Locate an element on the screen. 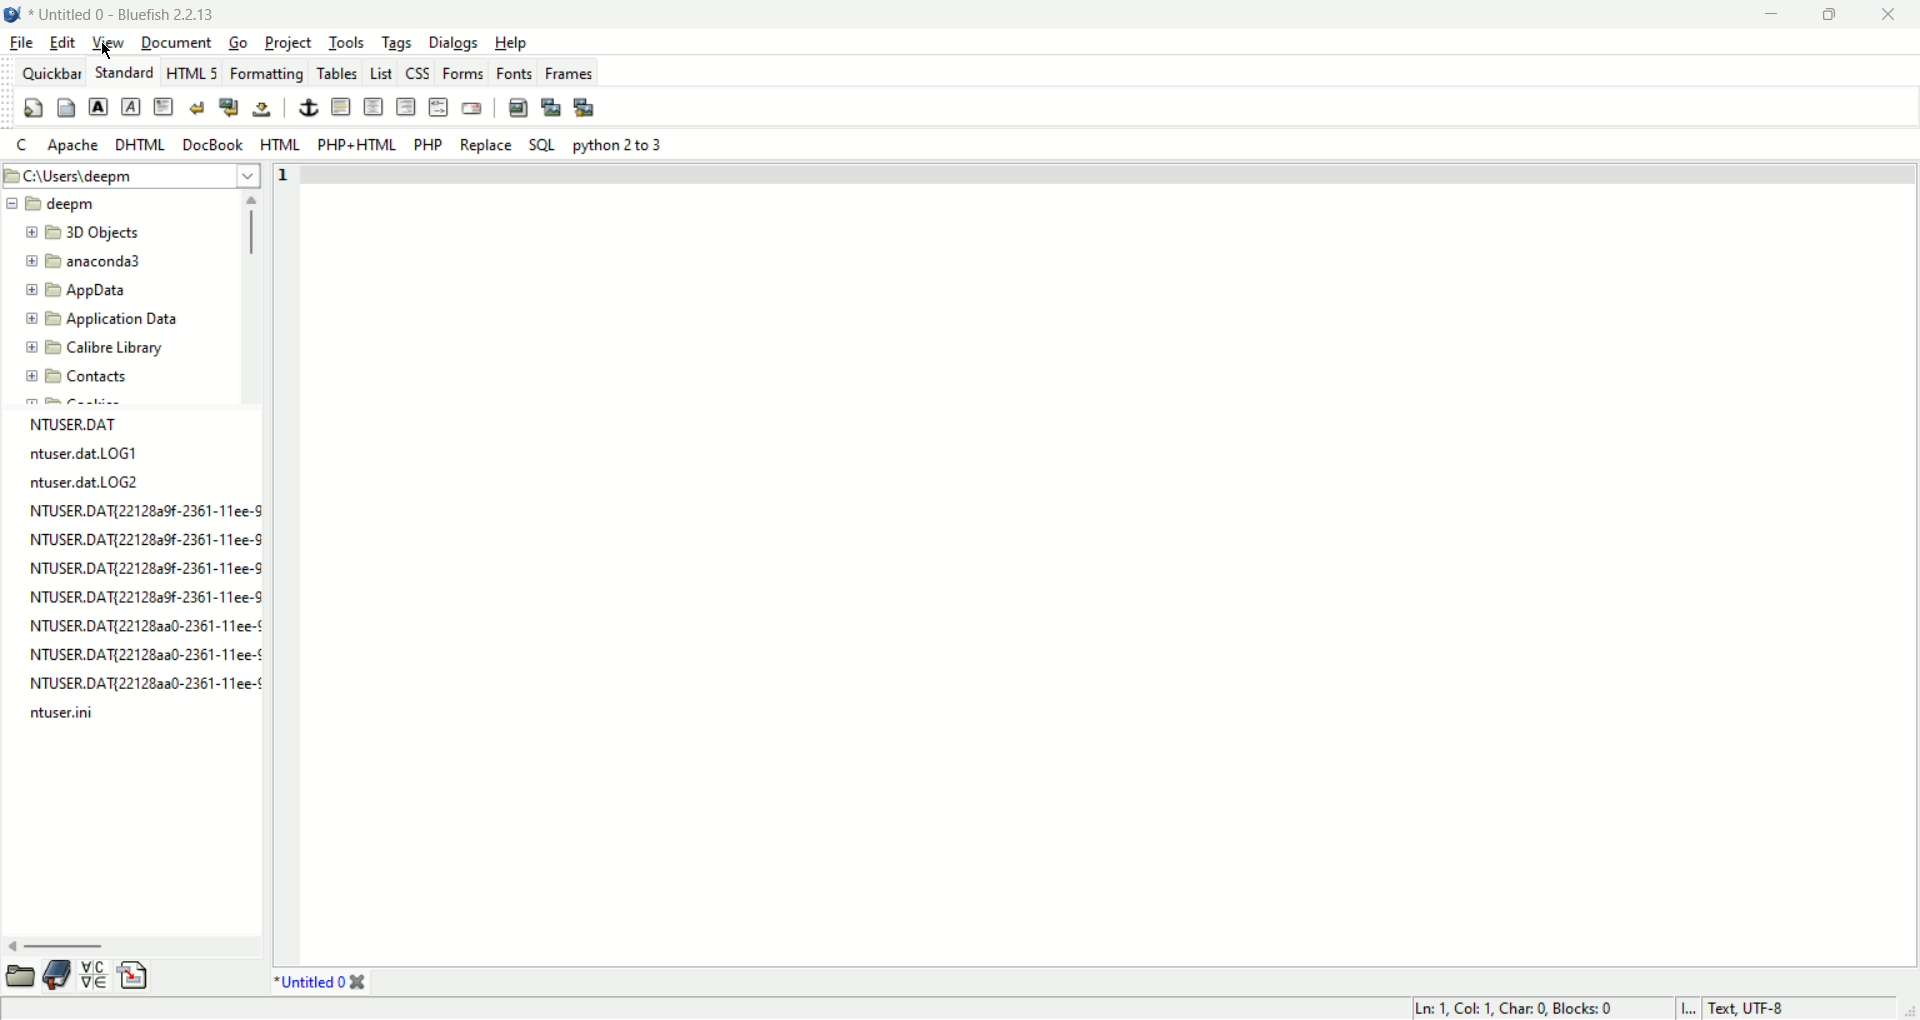 The height and width of the screenshot is (1020, 1920). contact is located at coordinates (79, 378).